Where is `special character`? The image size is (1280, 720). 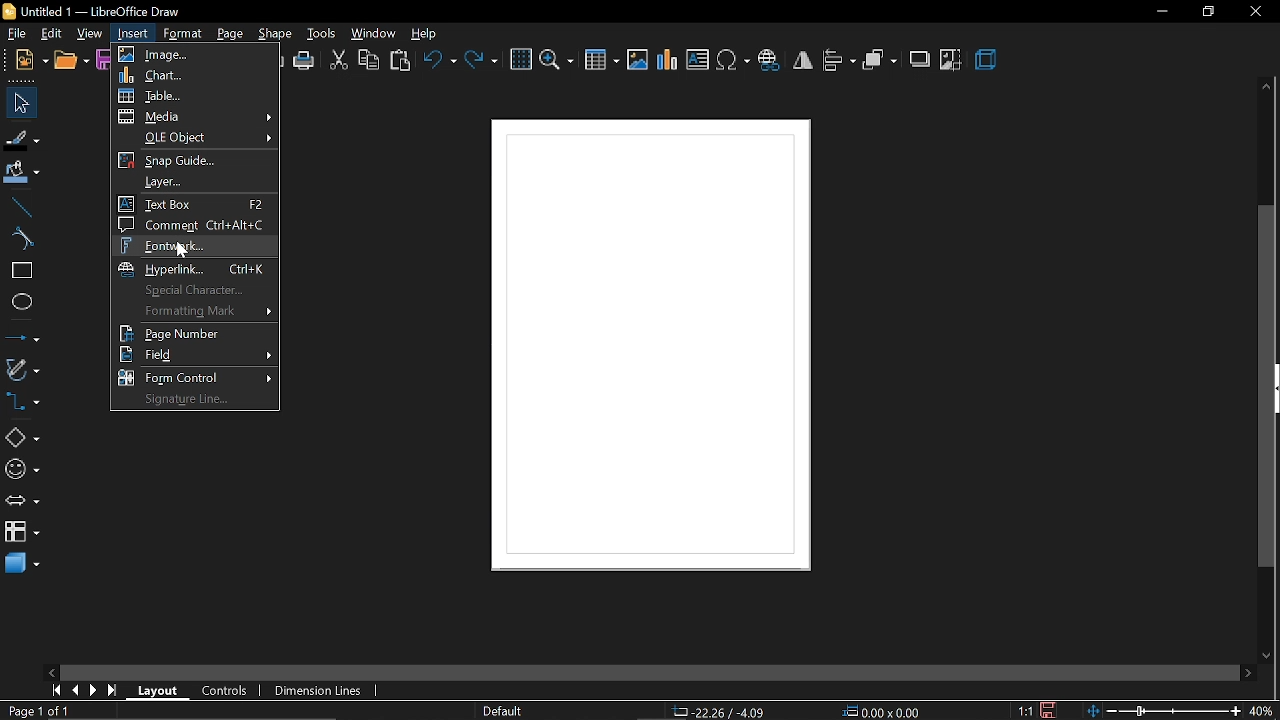 special character is located at coordinates (195, 291).